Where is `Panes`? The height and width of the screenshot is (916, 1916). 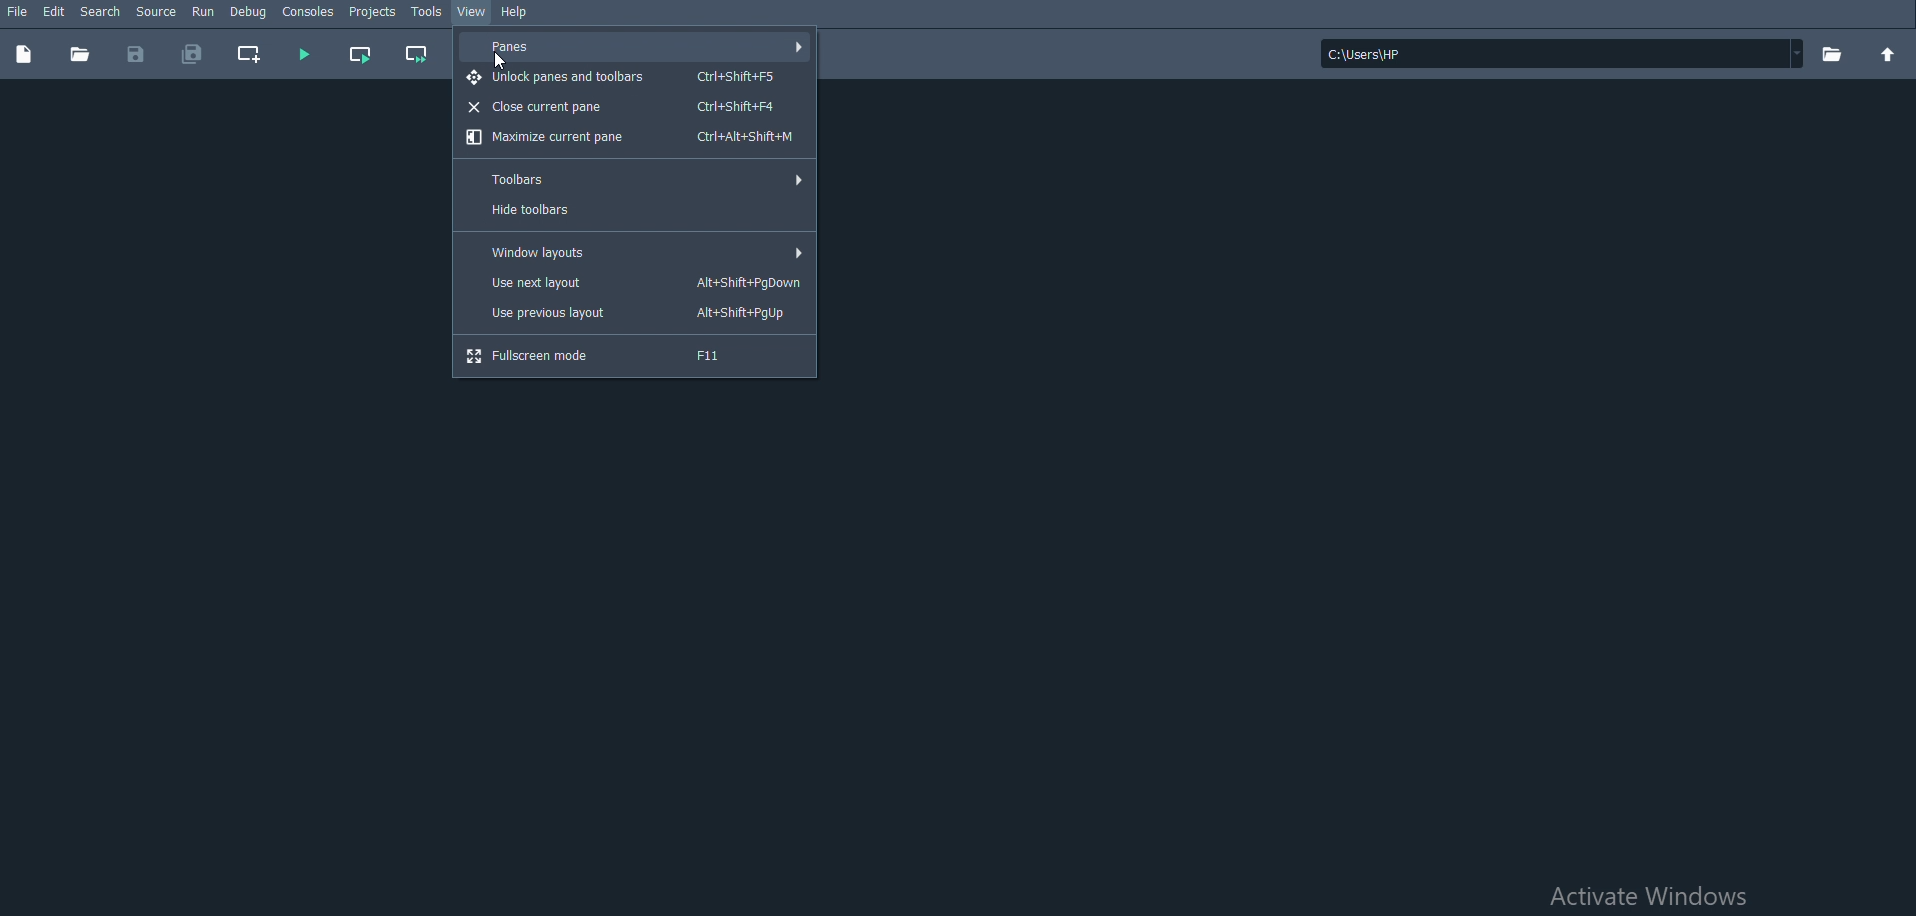
Panes is located at coordinates (632, 47).